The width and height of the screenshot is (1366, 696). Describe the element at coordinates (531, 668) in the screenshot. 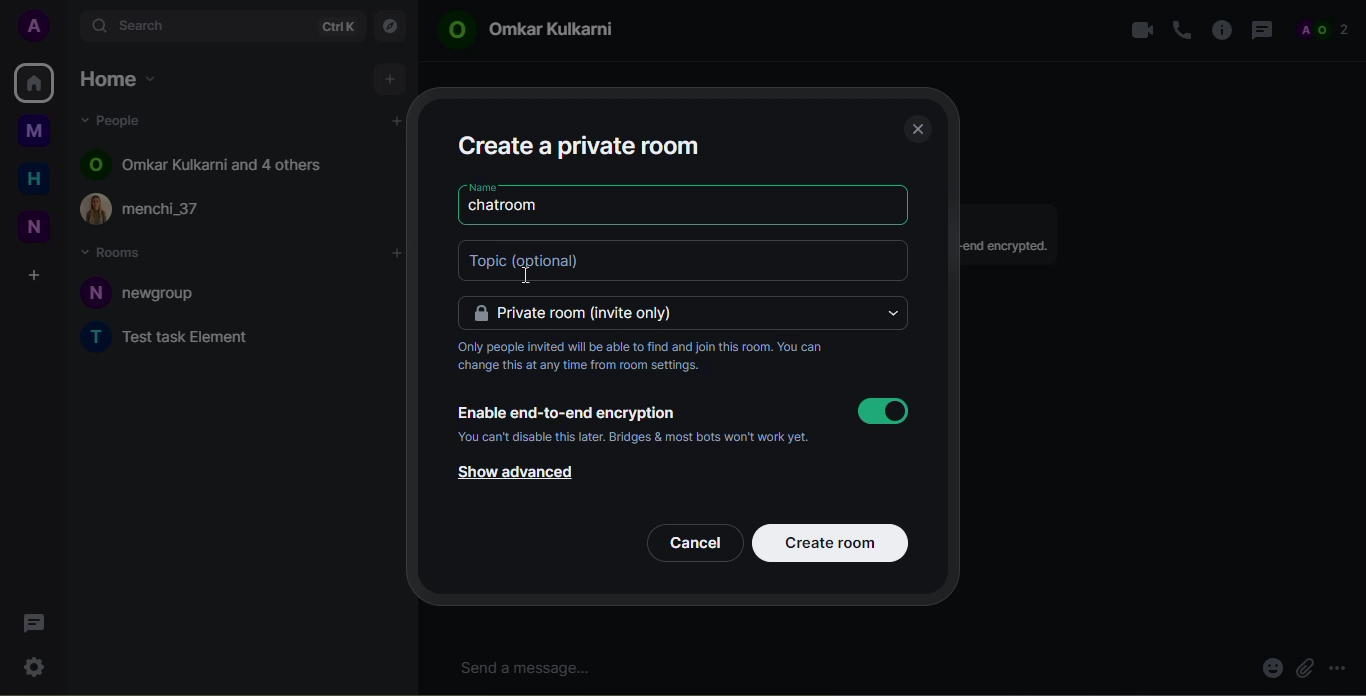

I see `send message` at that location.